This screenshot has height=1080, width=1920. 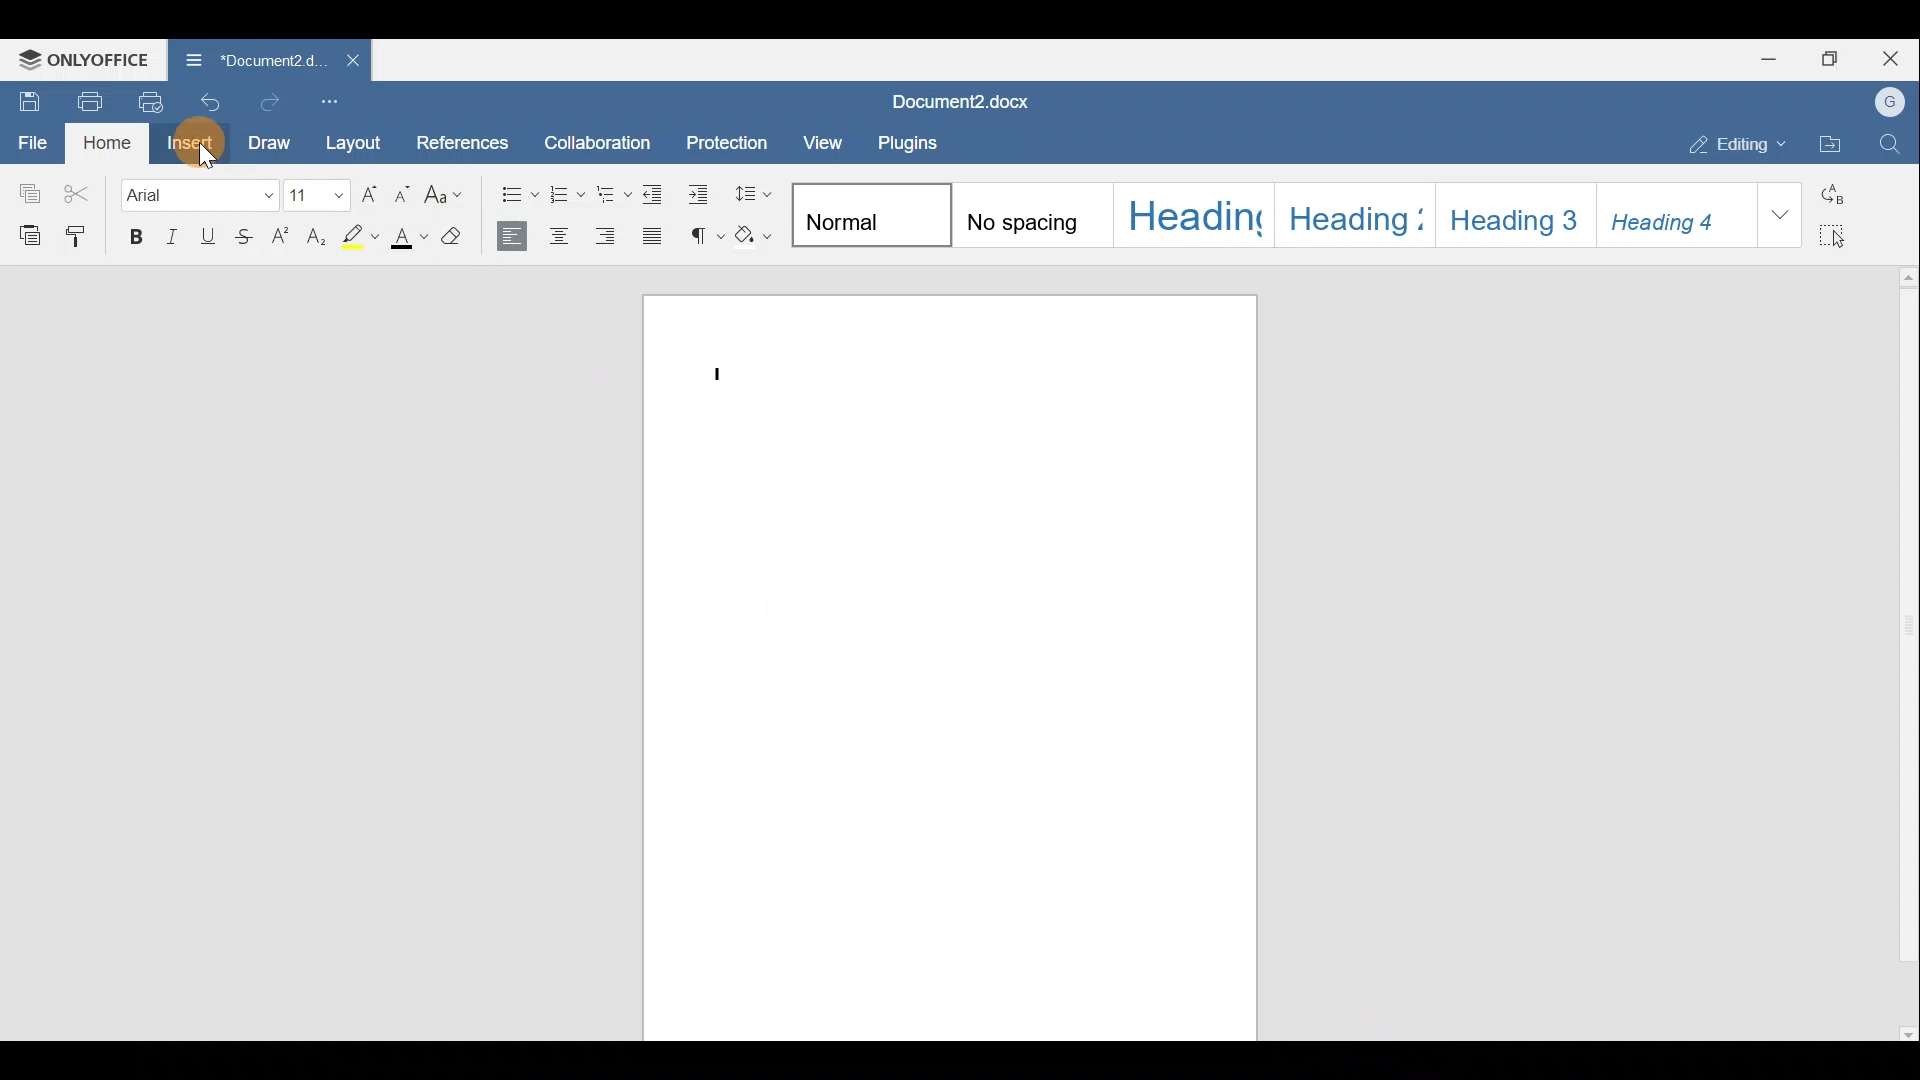 I want to click on ONLYOFFICE Menu, so click(x=80, y=59).